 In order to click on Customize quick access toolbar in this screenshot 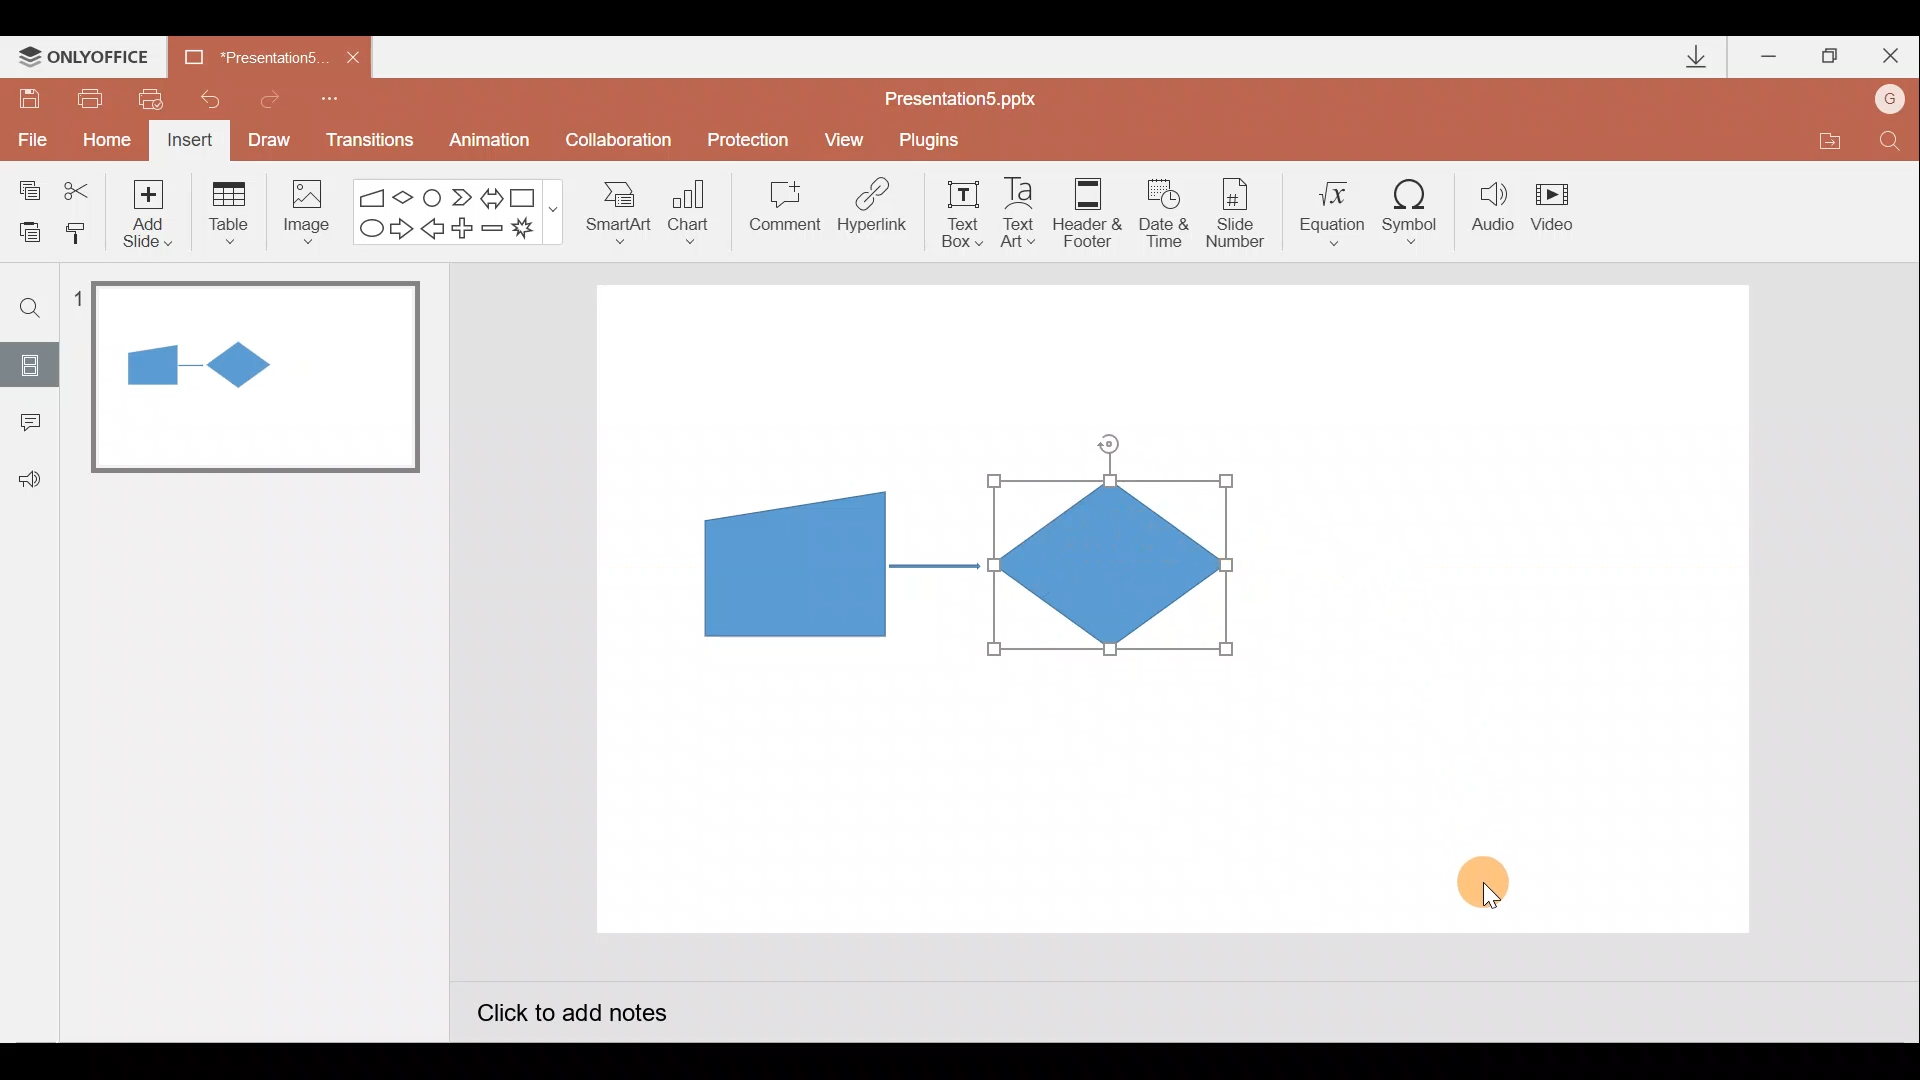, I will do `click(330, 96)`.